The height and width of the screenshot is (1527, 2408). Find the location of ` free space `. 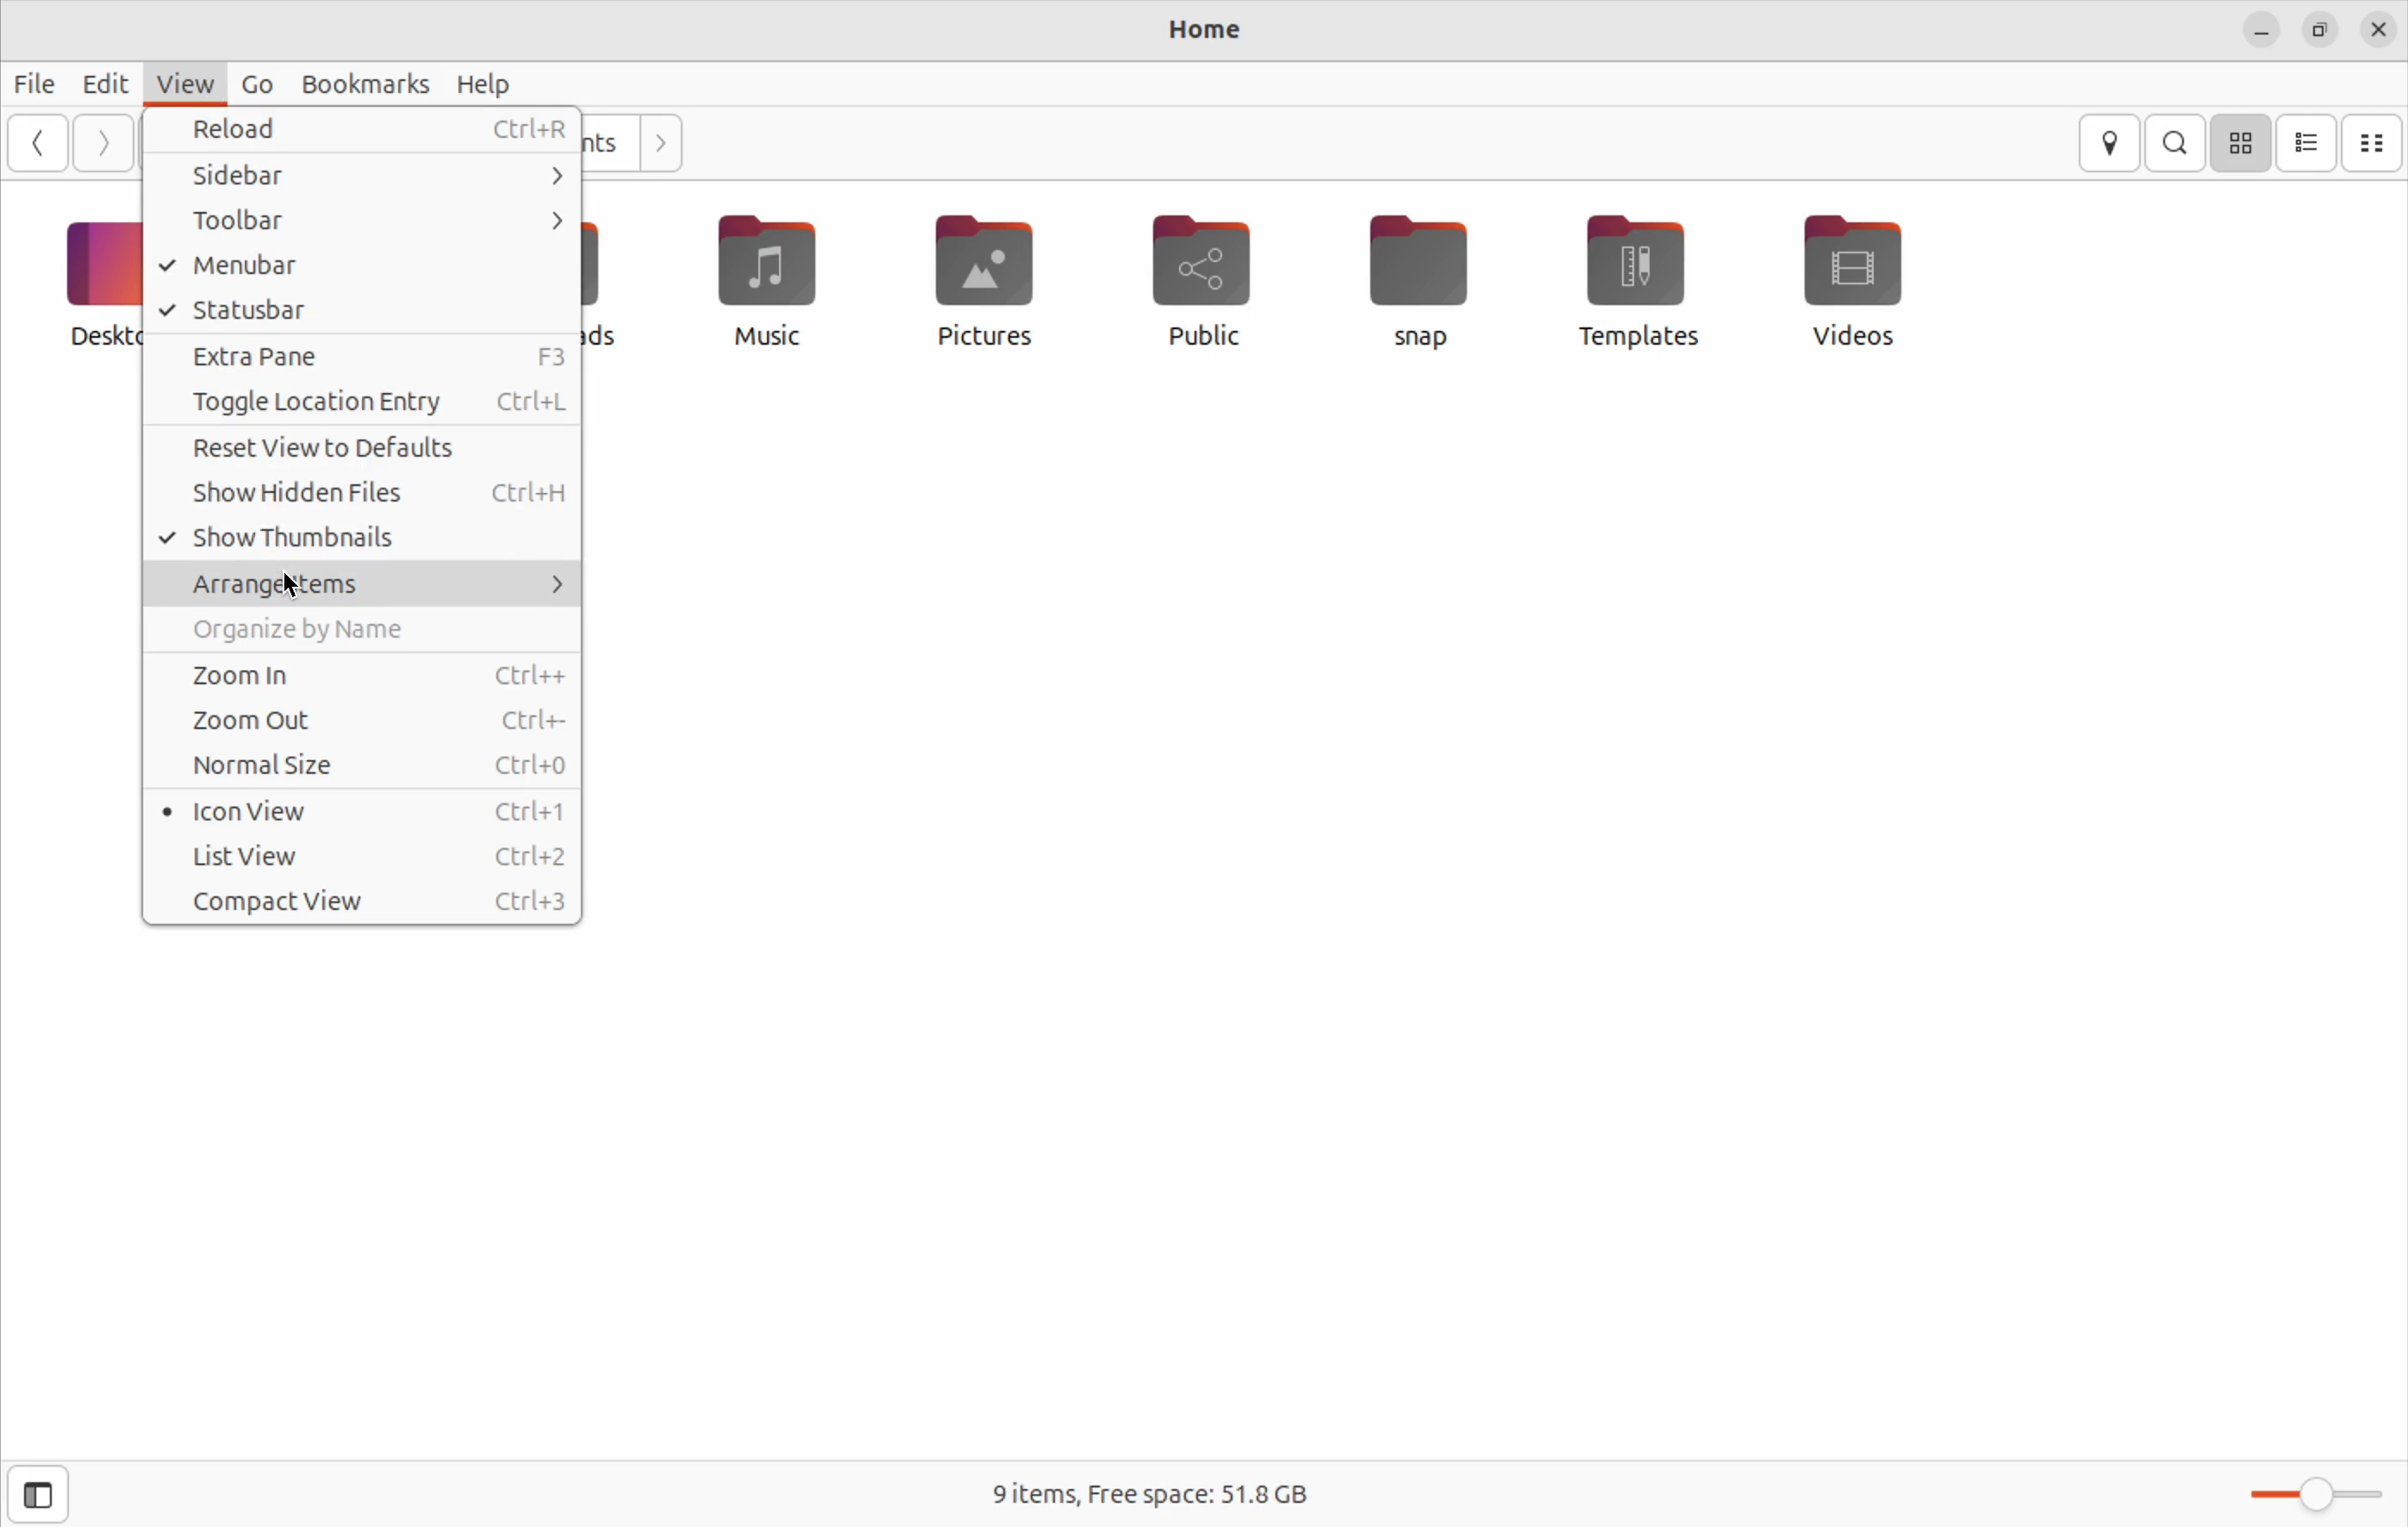

 free space  is located at coordinates (1152, 1492).